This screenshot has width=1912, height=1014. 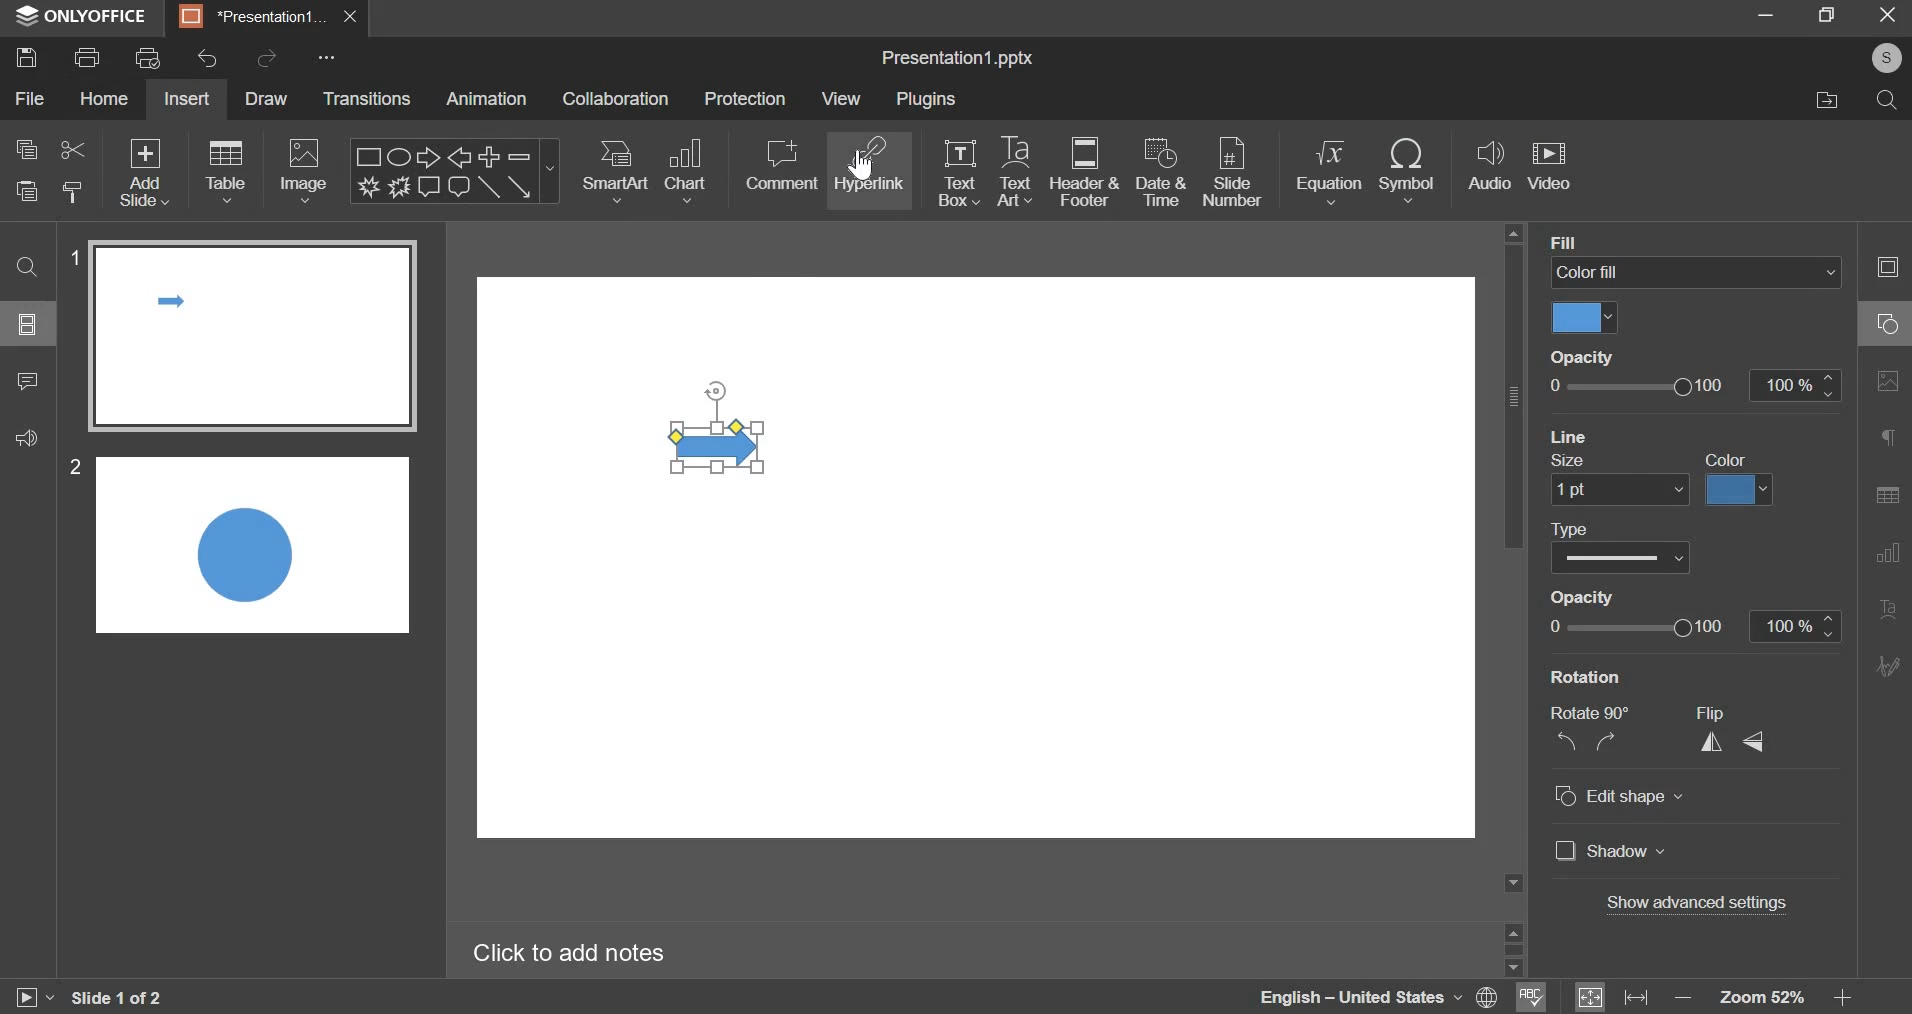 I want to click on view, so click(x=841, y=100).